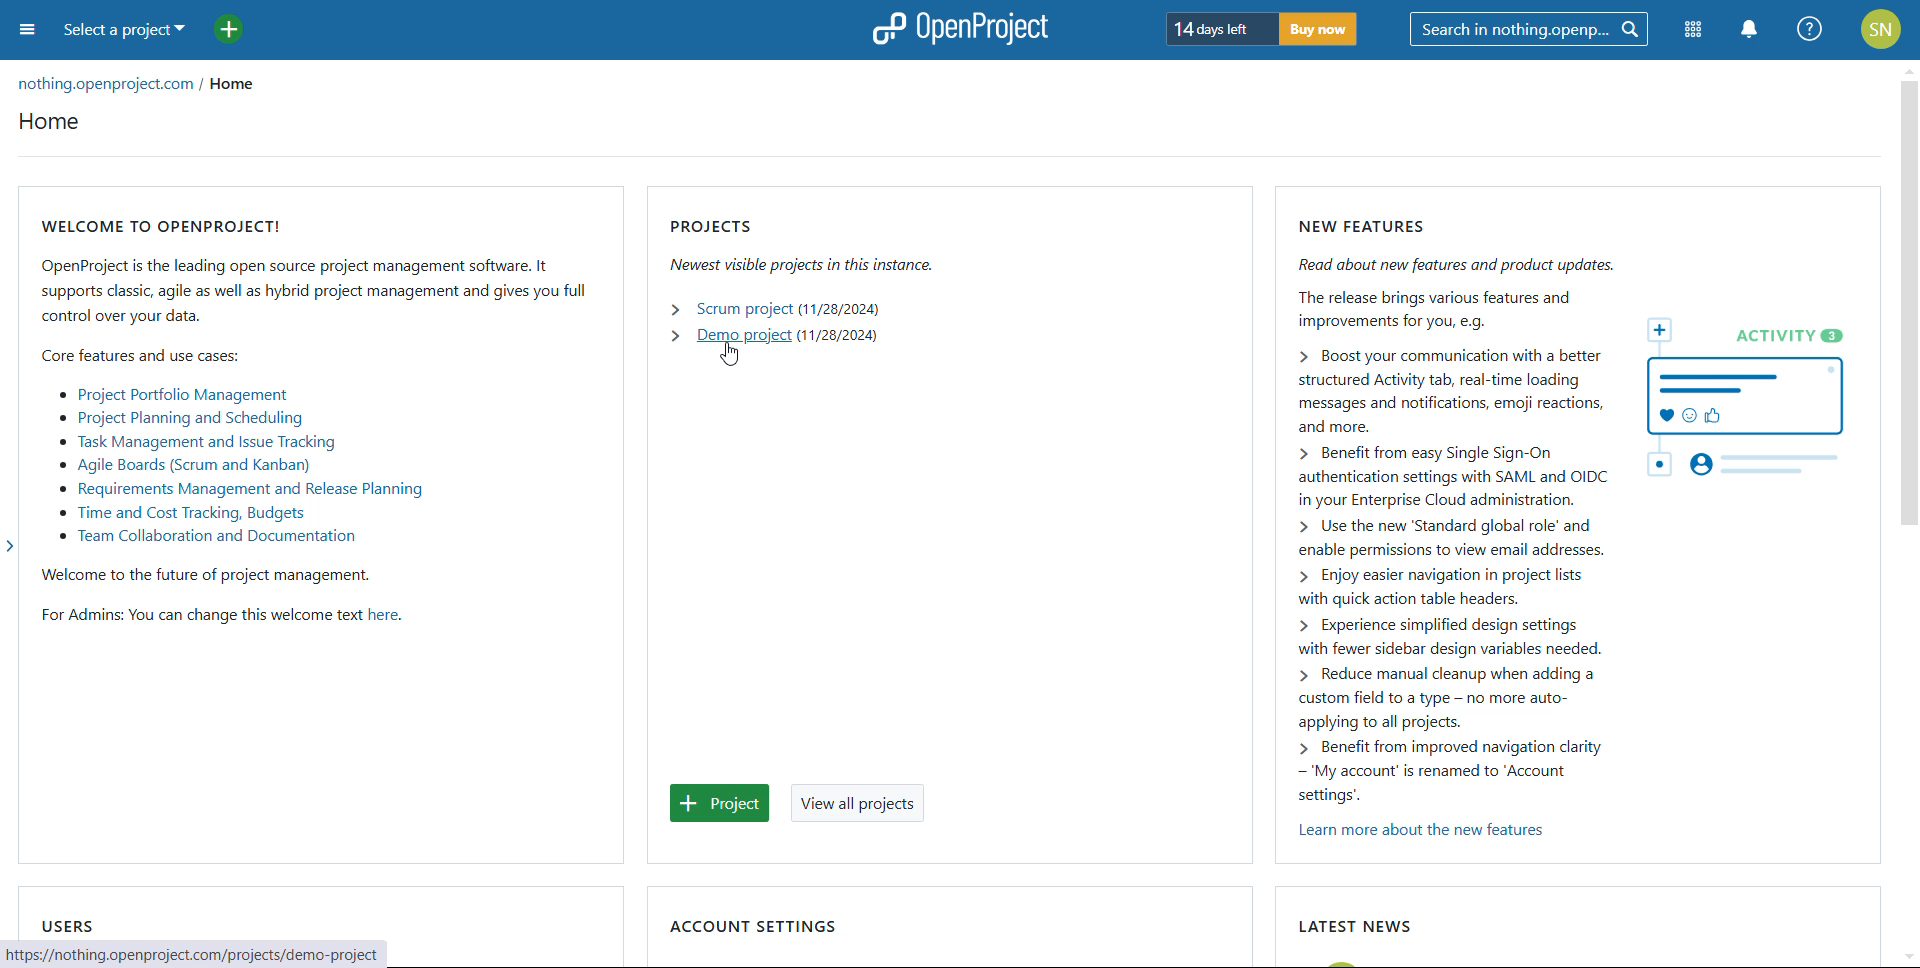 The height and width of the screenshot is (968, 1920). I want to click on team collaboration & documentation, so click(206, 537).